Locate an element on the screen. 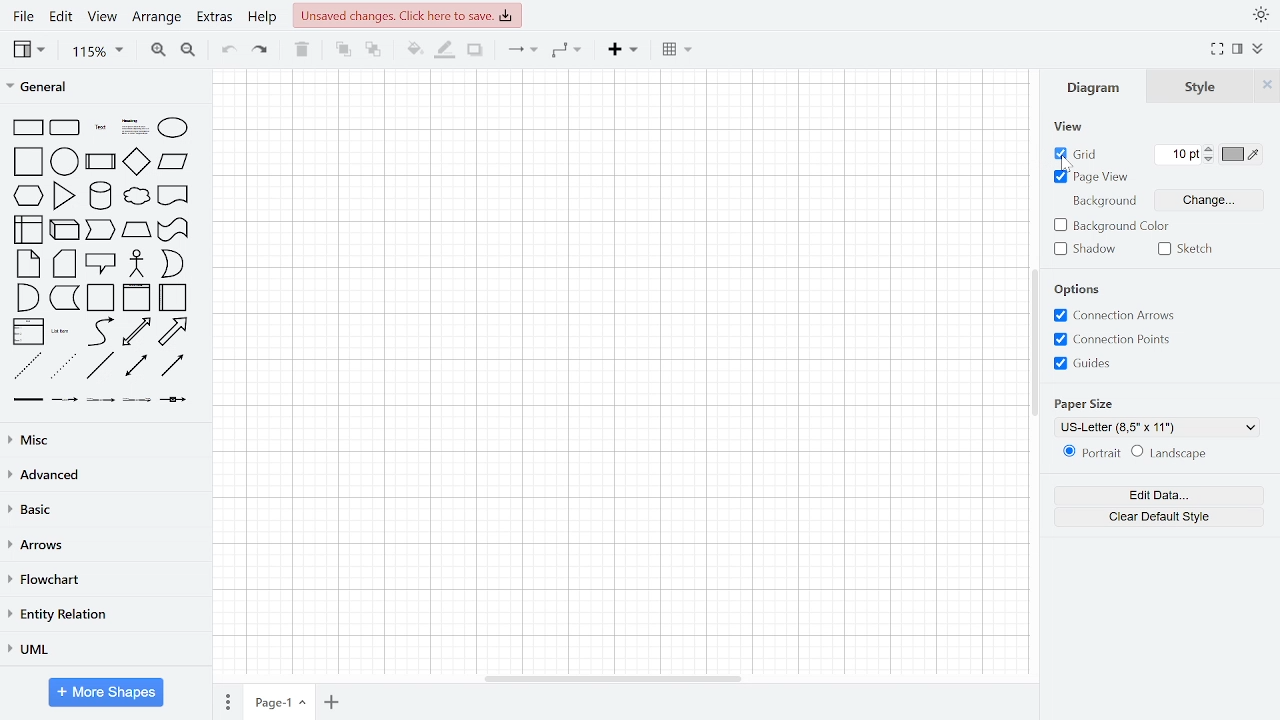 This screenshot has width=1280, height=720. directional connector is located at coordinates (174, 367).